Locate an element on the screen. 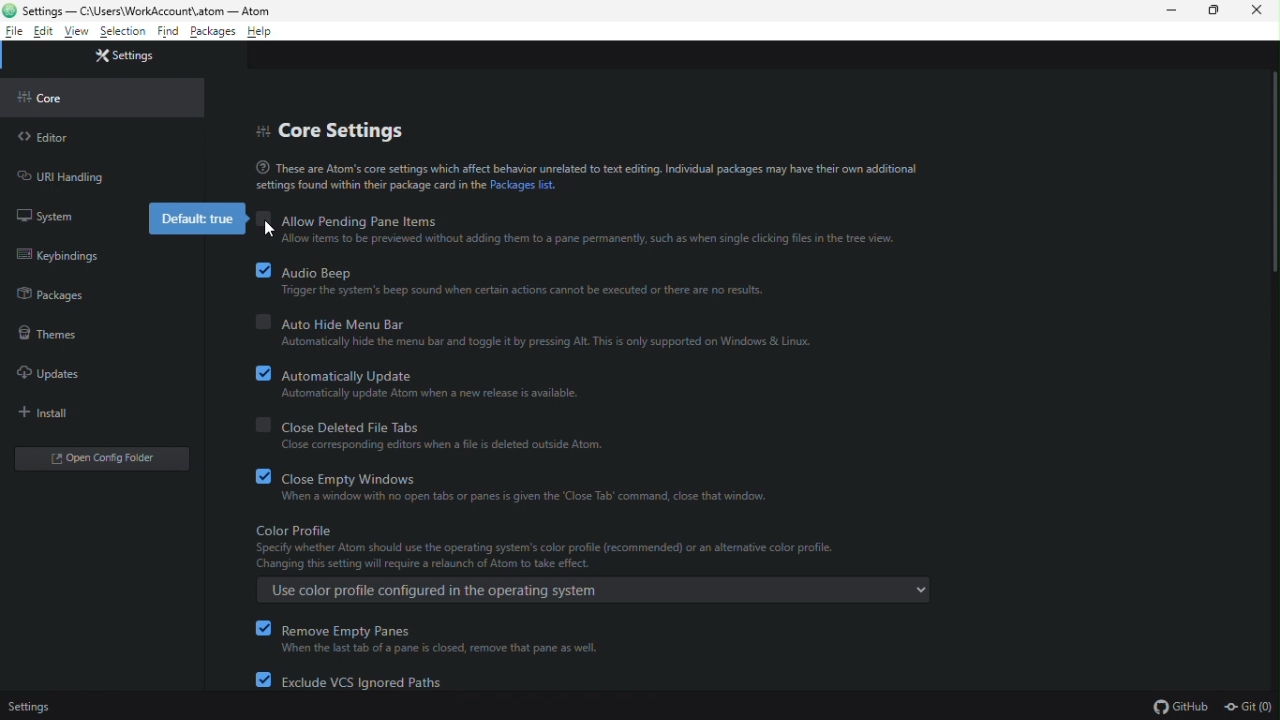  packages is located at coordinates (213, 33).